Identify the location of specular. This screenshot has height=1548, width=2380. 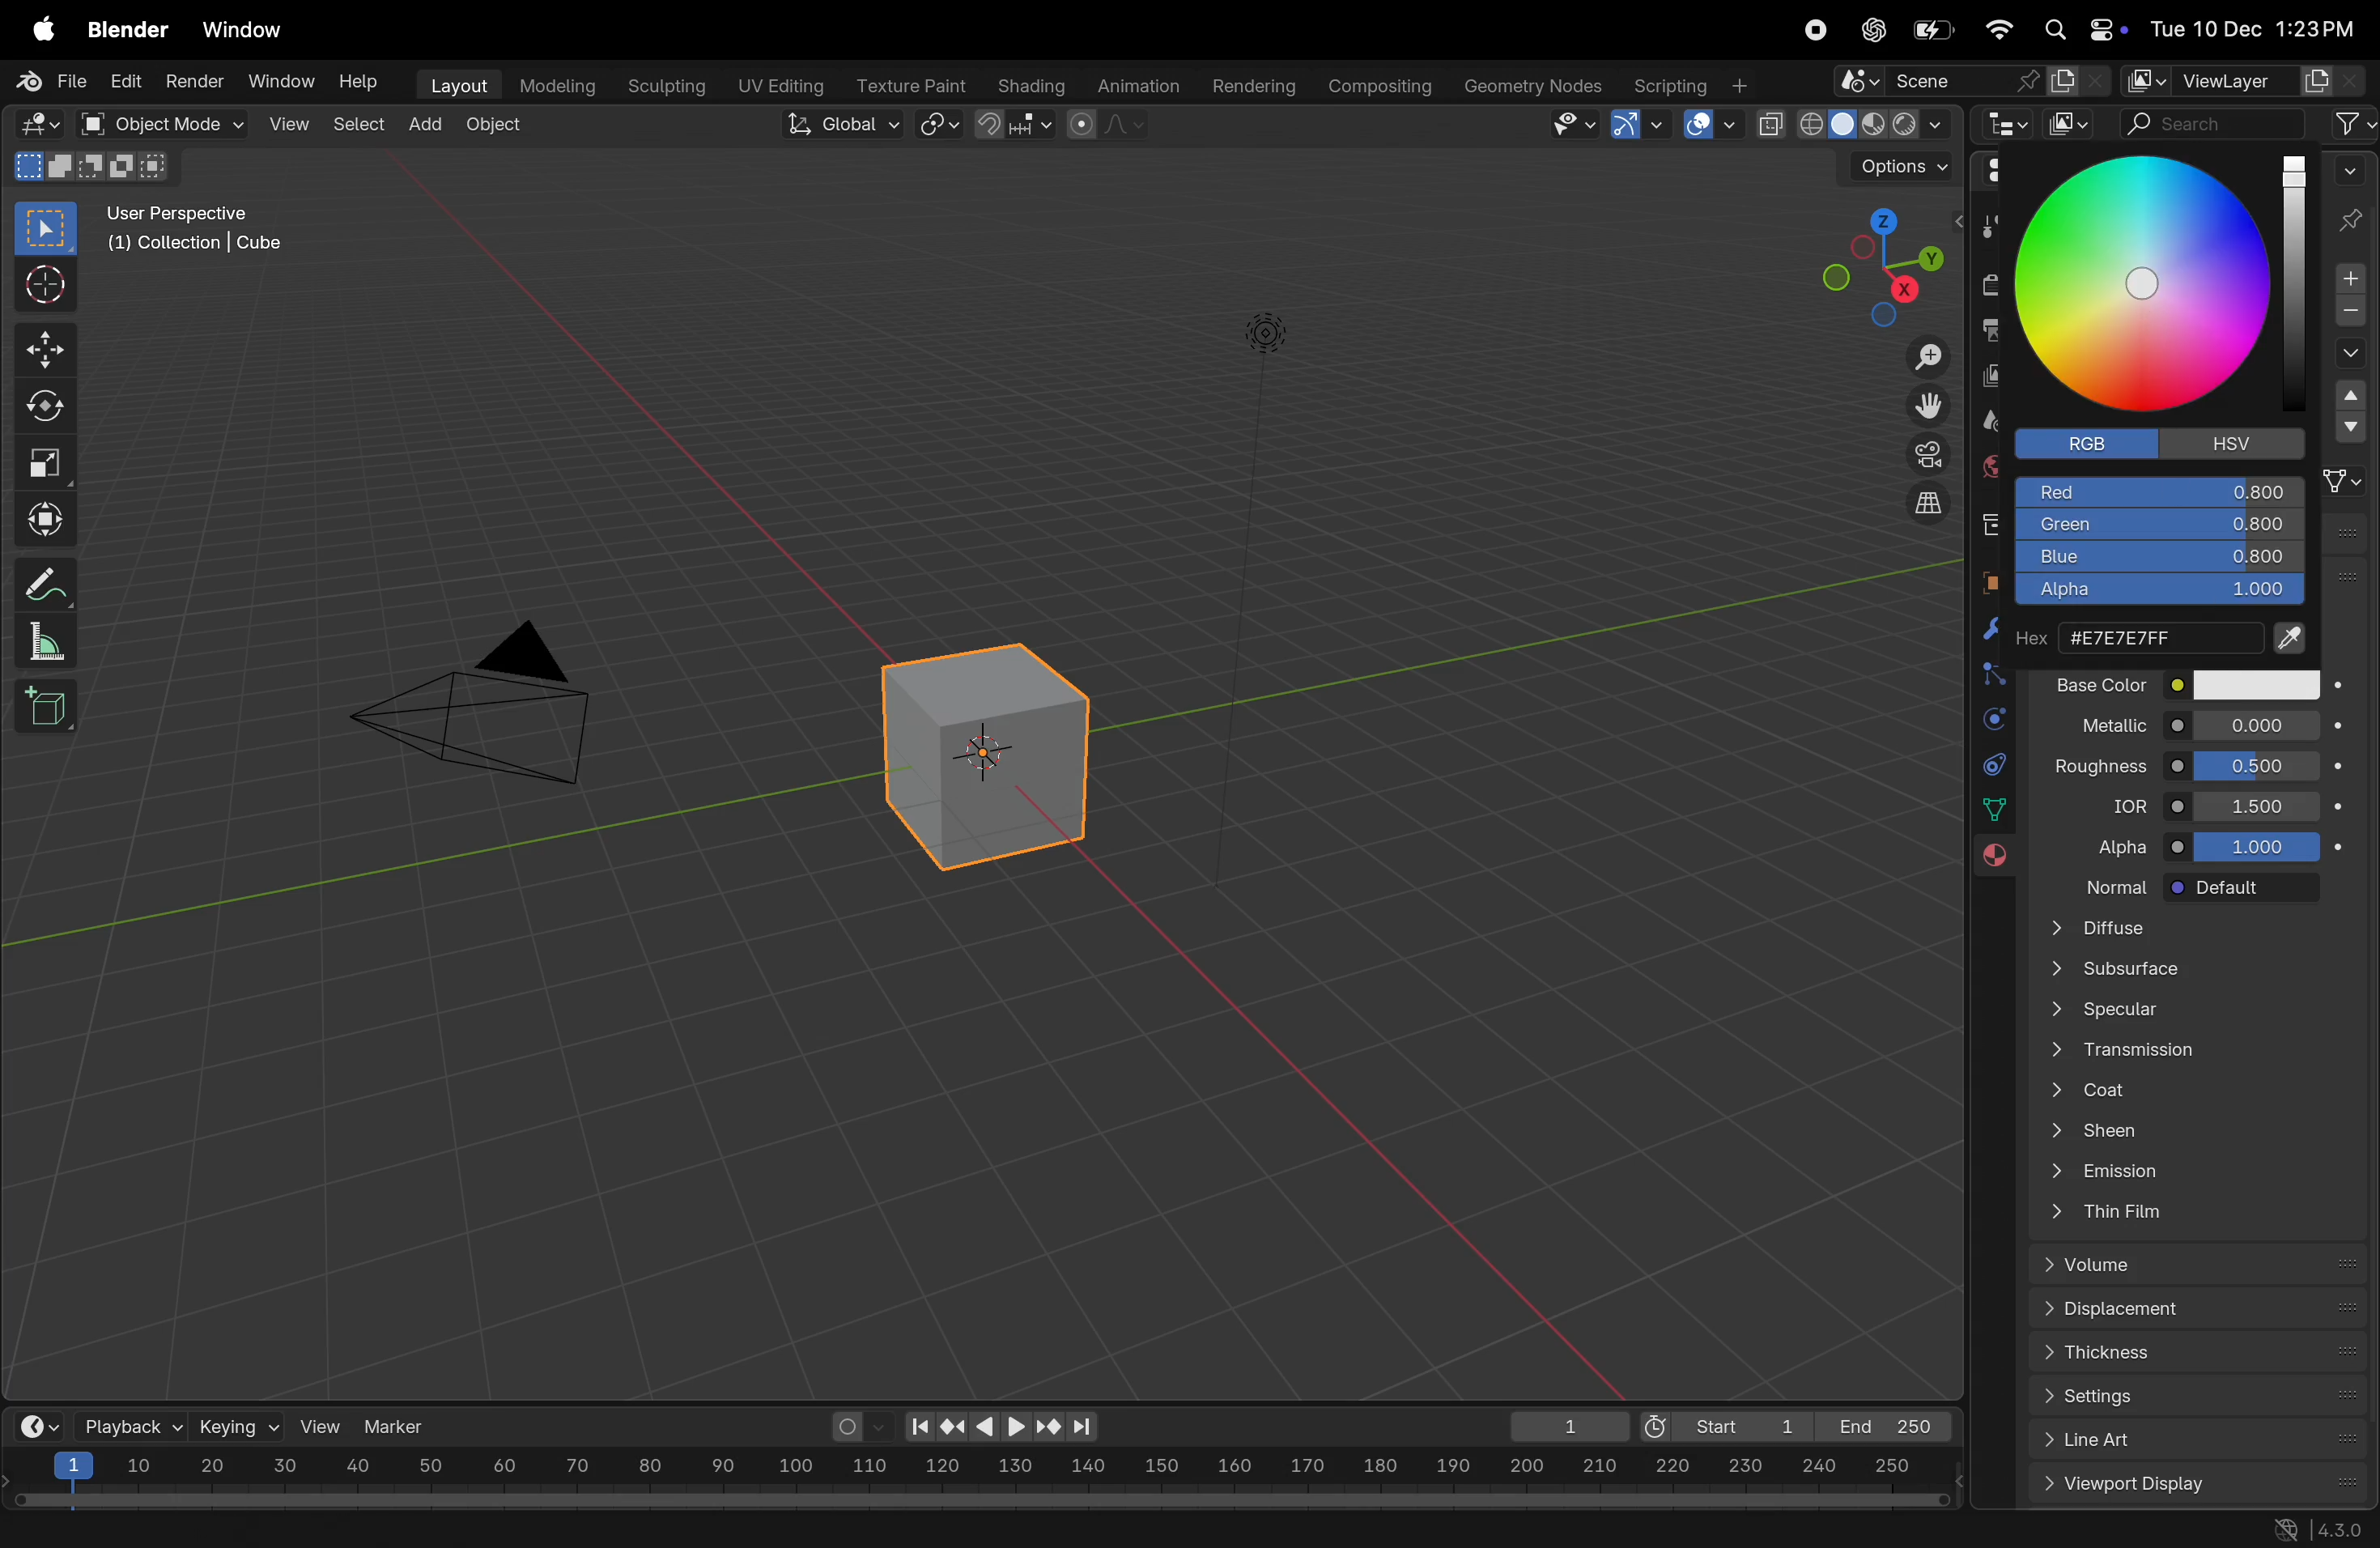
(2191, 1012).